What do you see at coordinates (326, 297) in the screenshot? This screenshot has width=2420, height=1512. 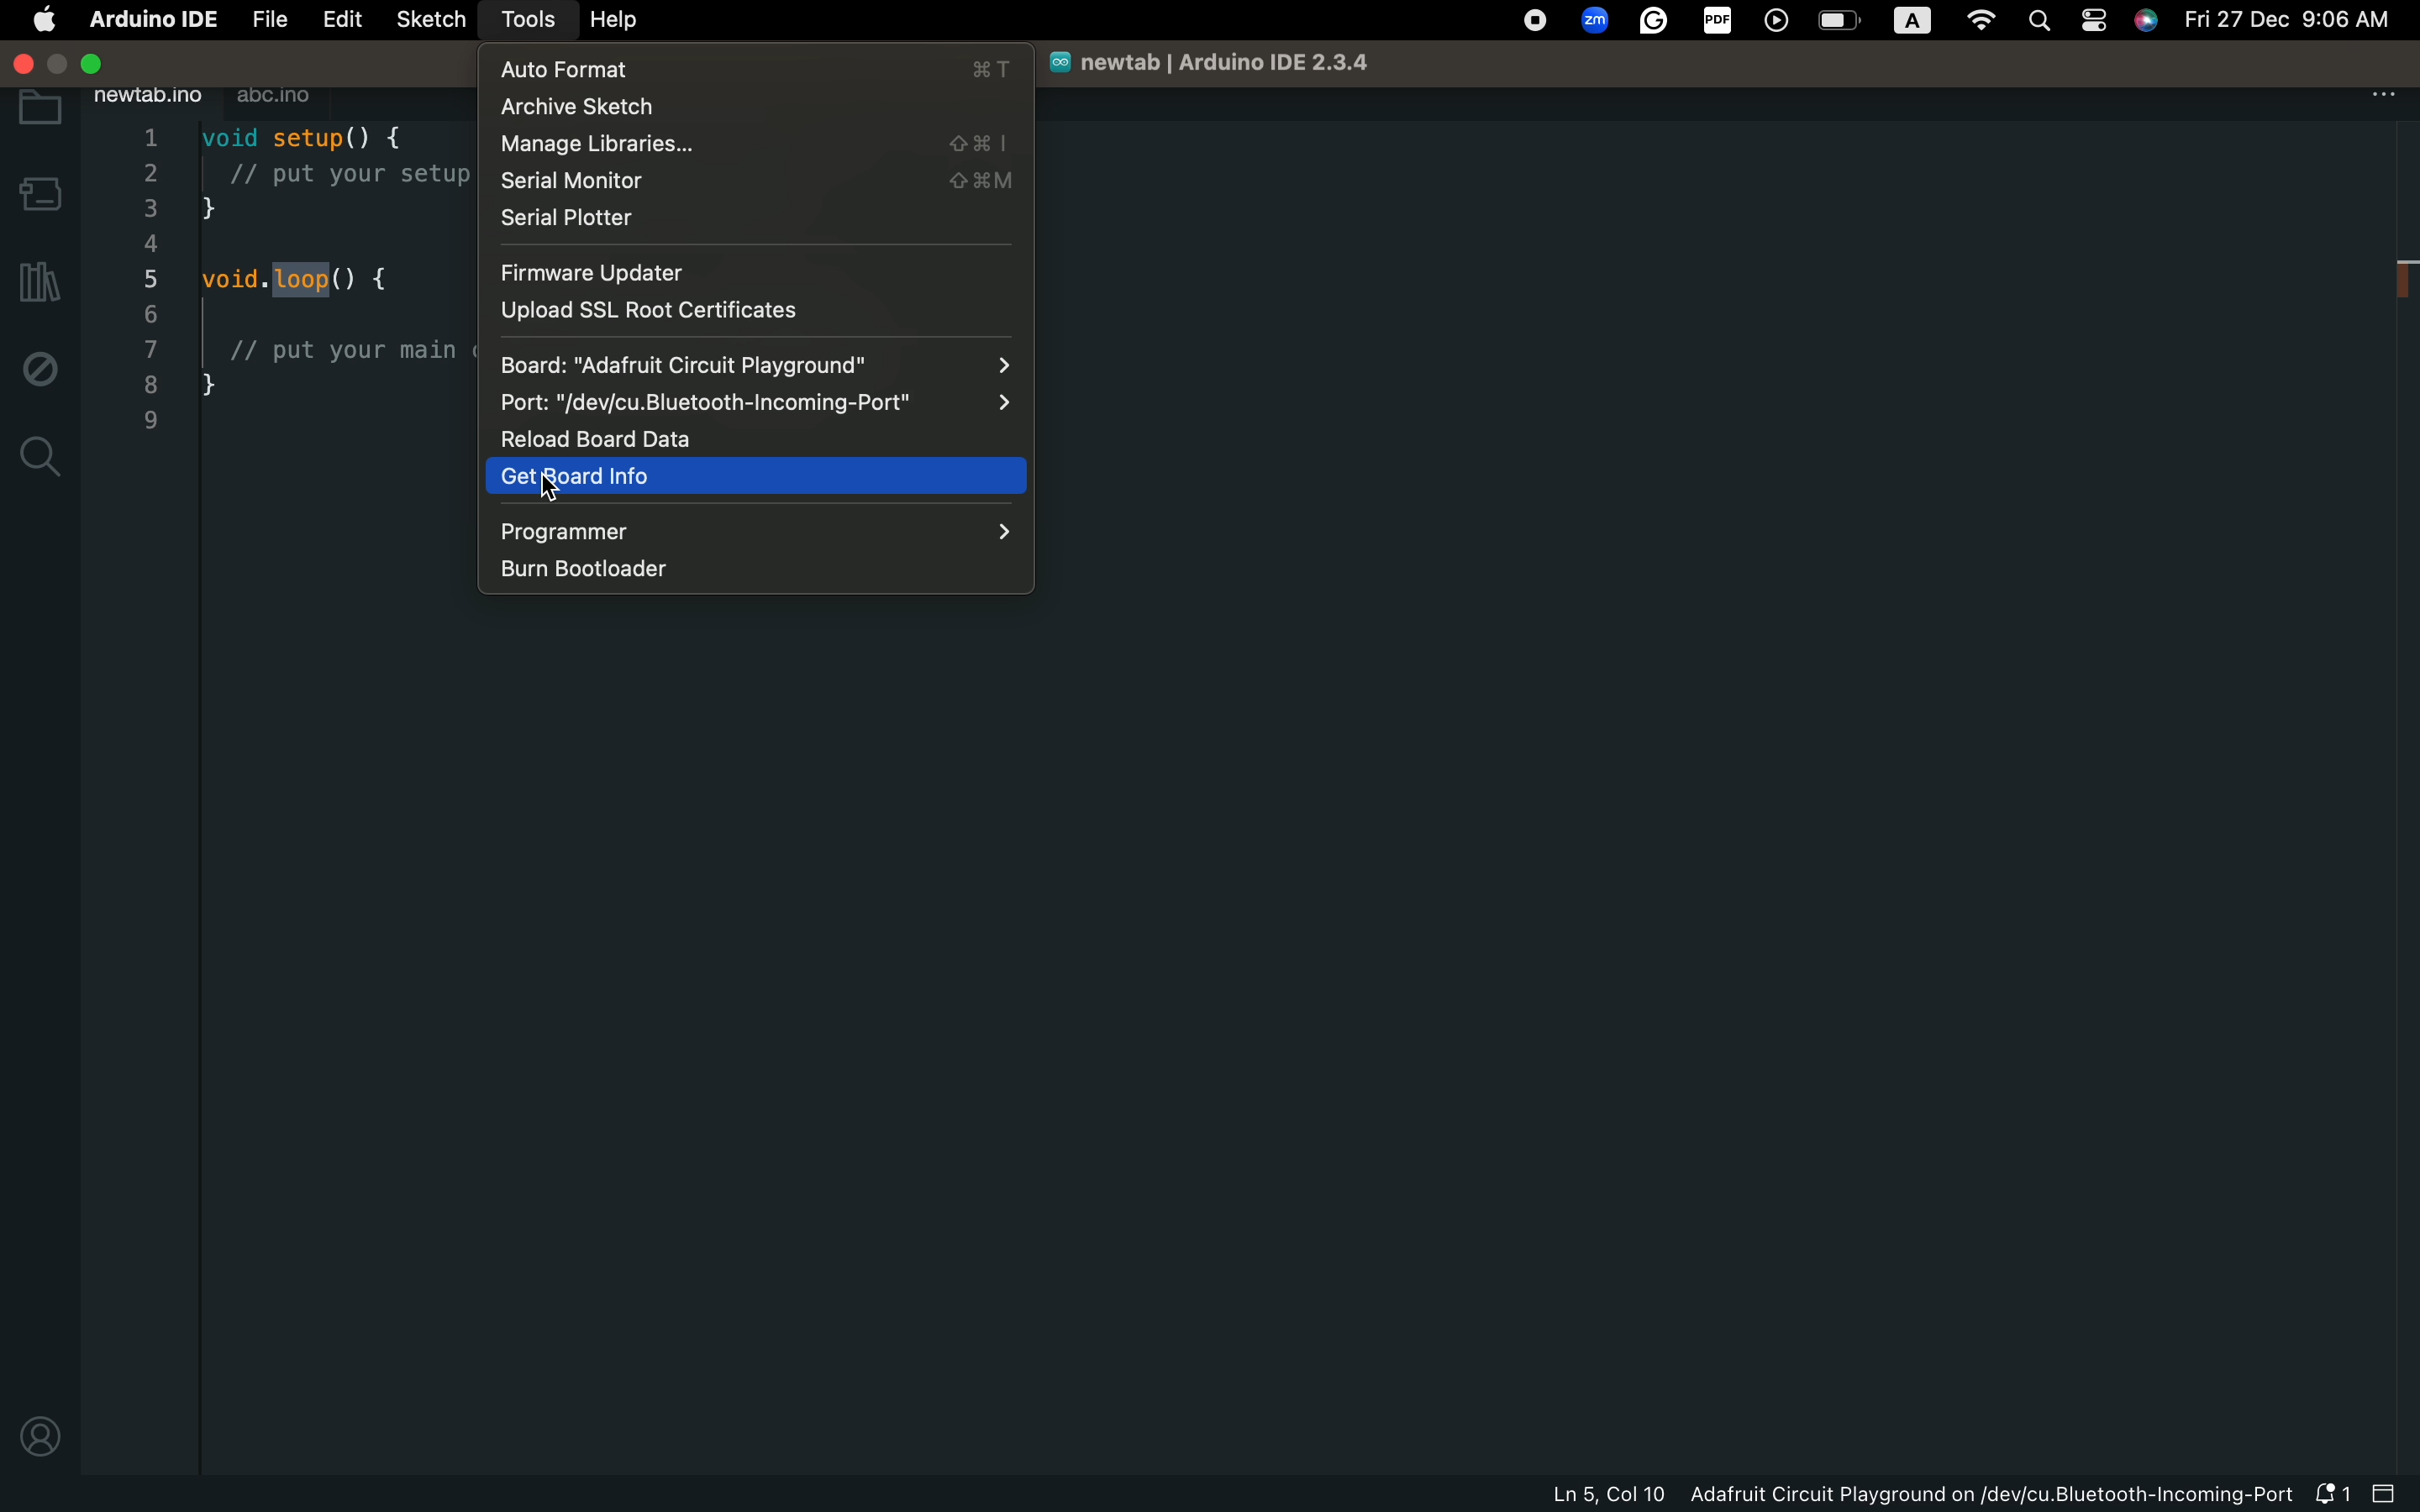 I see `code` at bounding box center [326, 297].